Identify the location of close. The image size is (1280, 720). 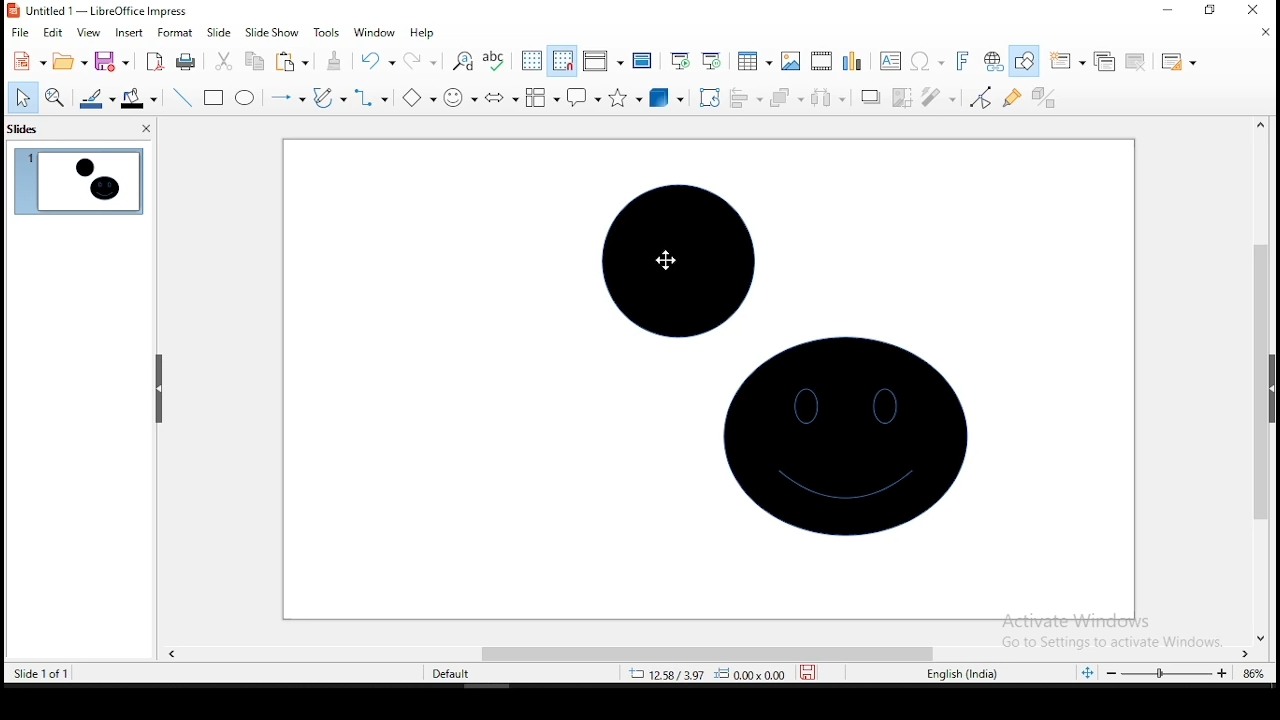
(1261, 32).